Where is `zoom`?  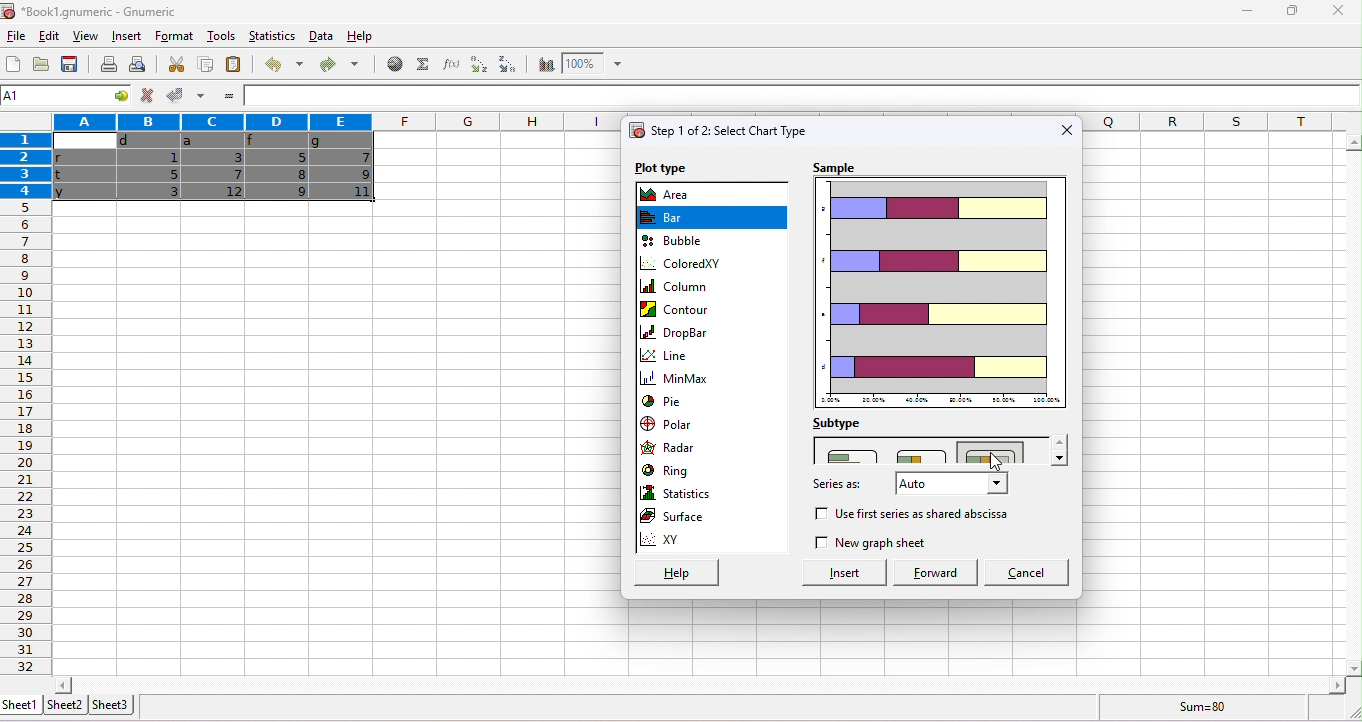 zoom is located at coordinates (593, 63).